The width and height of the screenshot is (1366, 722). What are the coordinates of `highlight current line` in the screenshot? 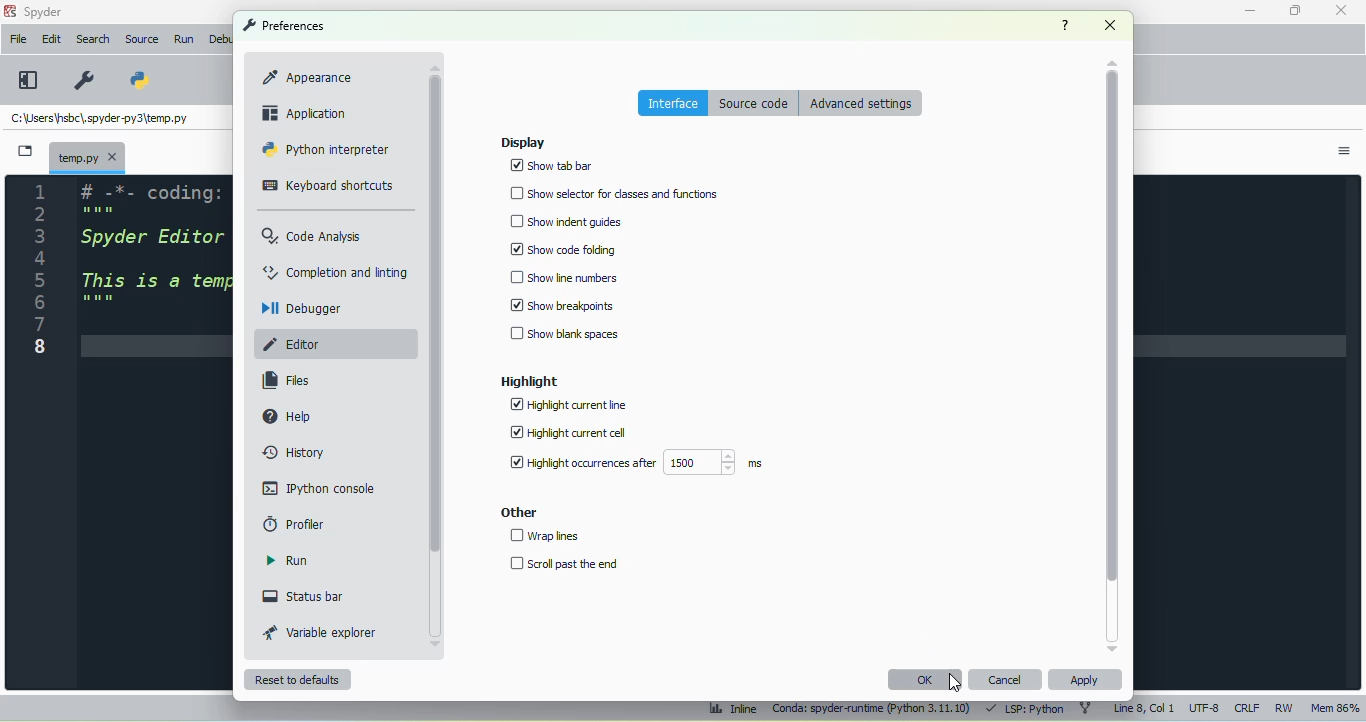 It's located at (568, 405).